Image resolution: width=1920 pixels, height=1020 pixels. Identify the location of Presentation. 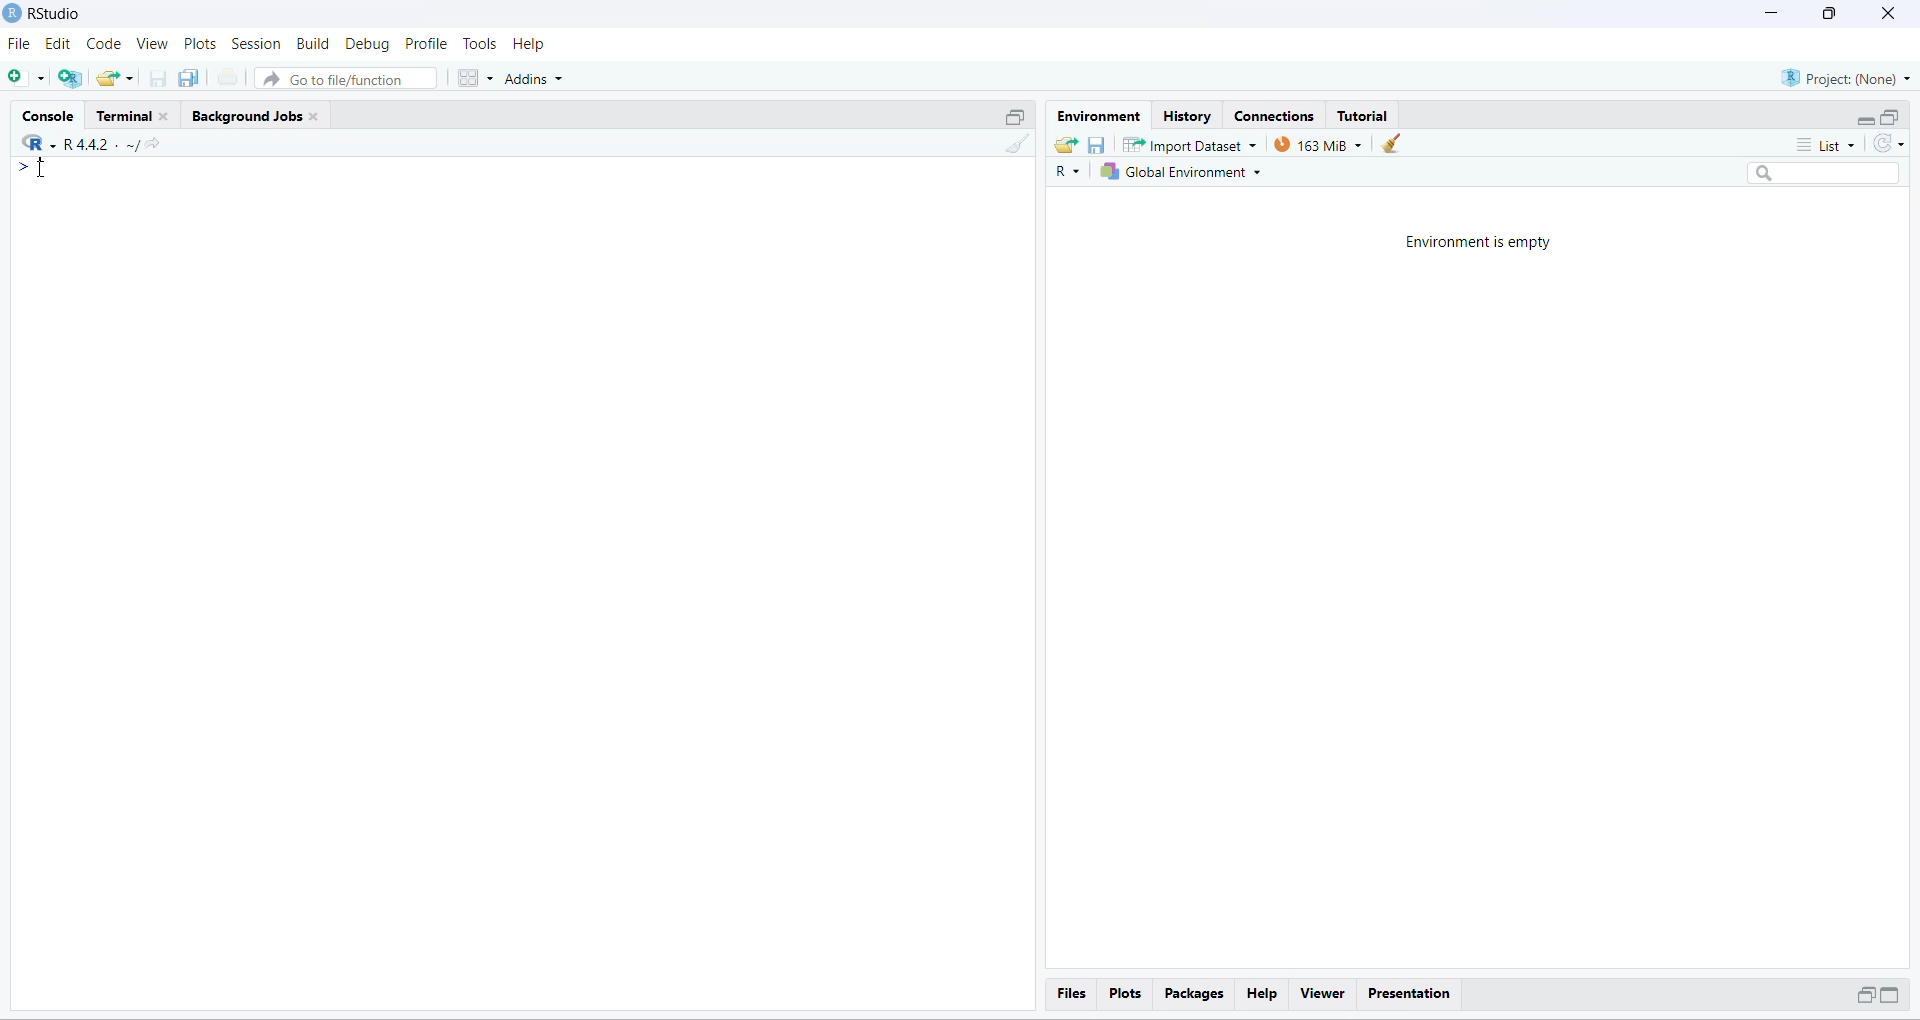
(1411, 995).